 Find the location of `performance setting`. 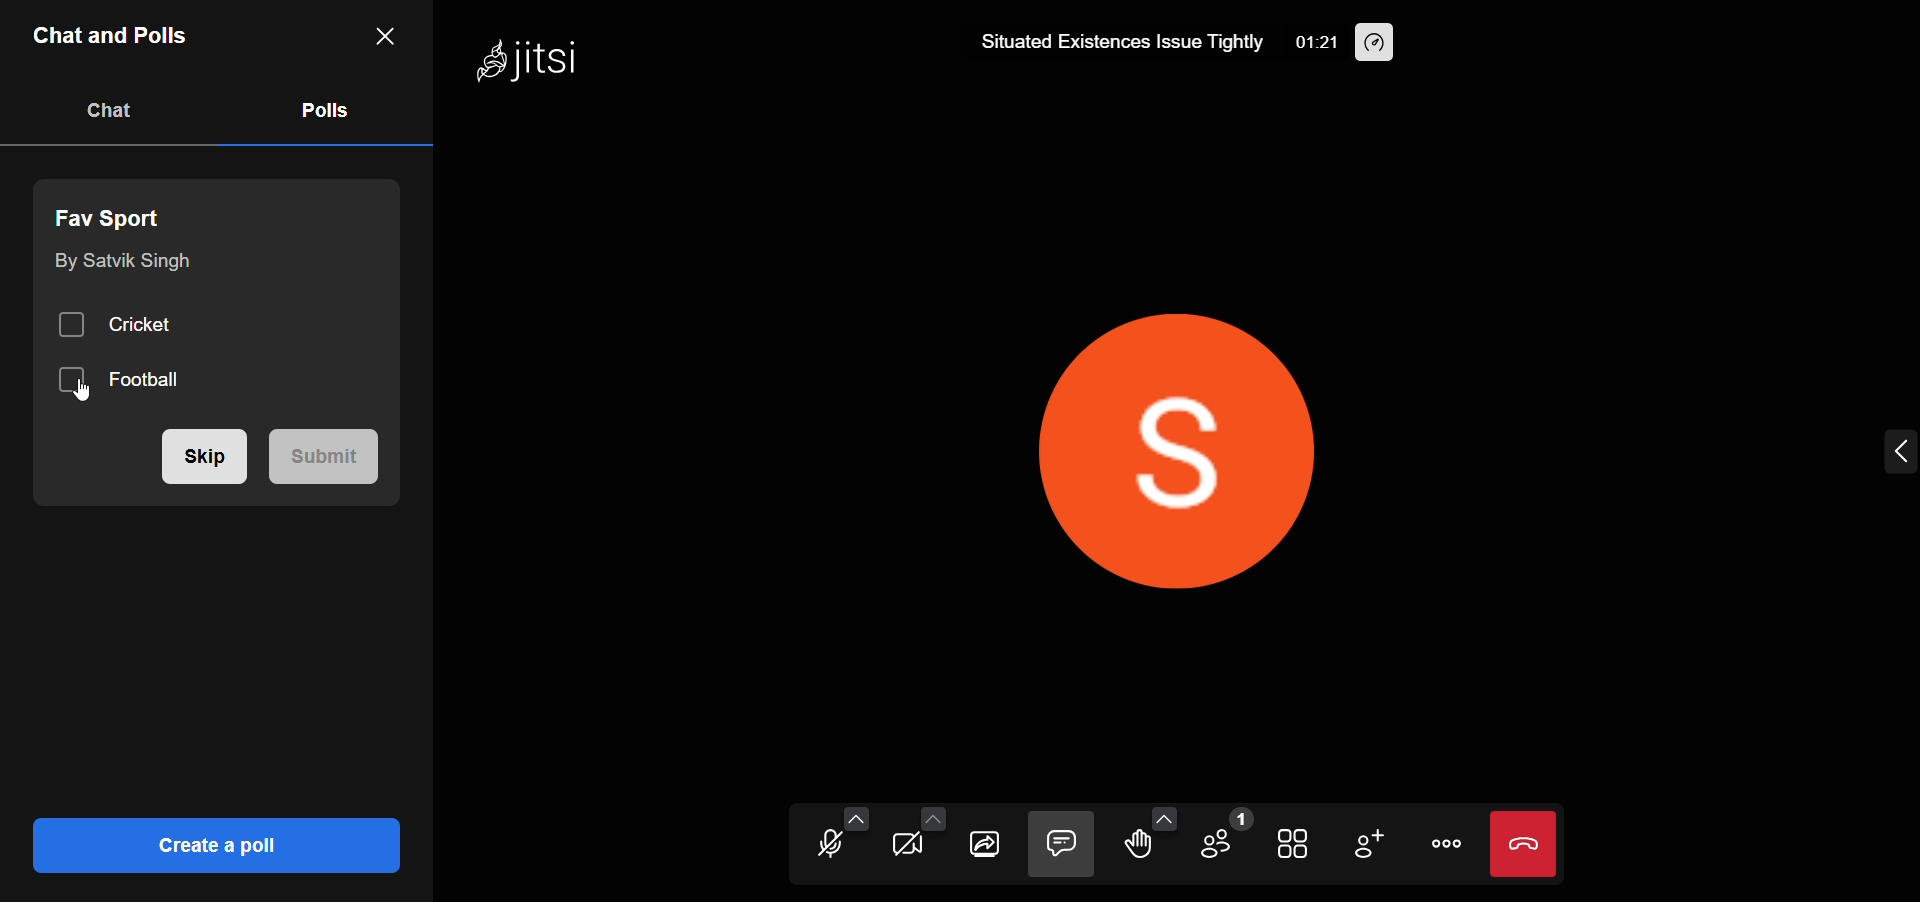

performance setting is located at coordinates (1392, 46).